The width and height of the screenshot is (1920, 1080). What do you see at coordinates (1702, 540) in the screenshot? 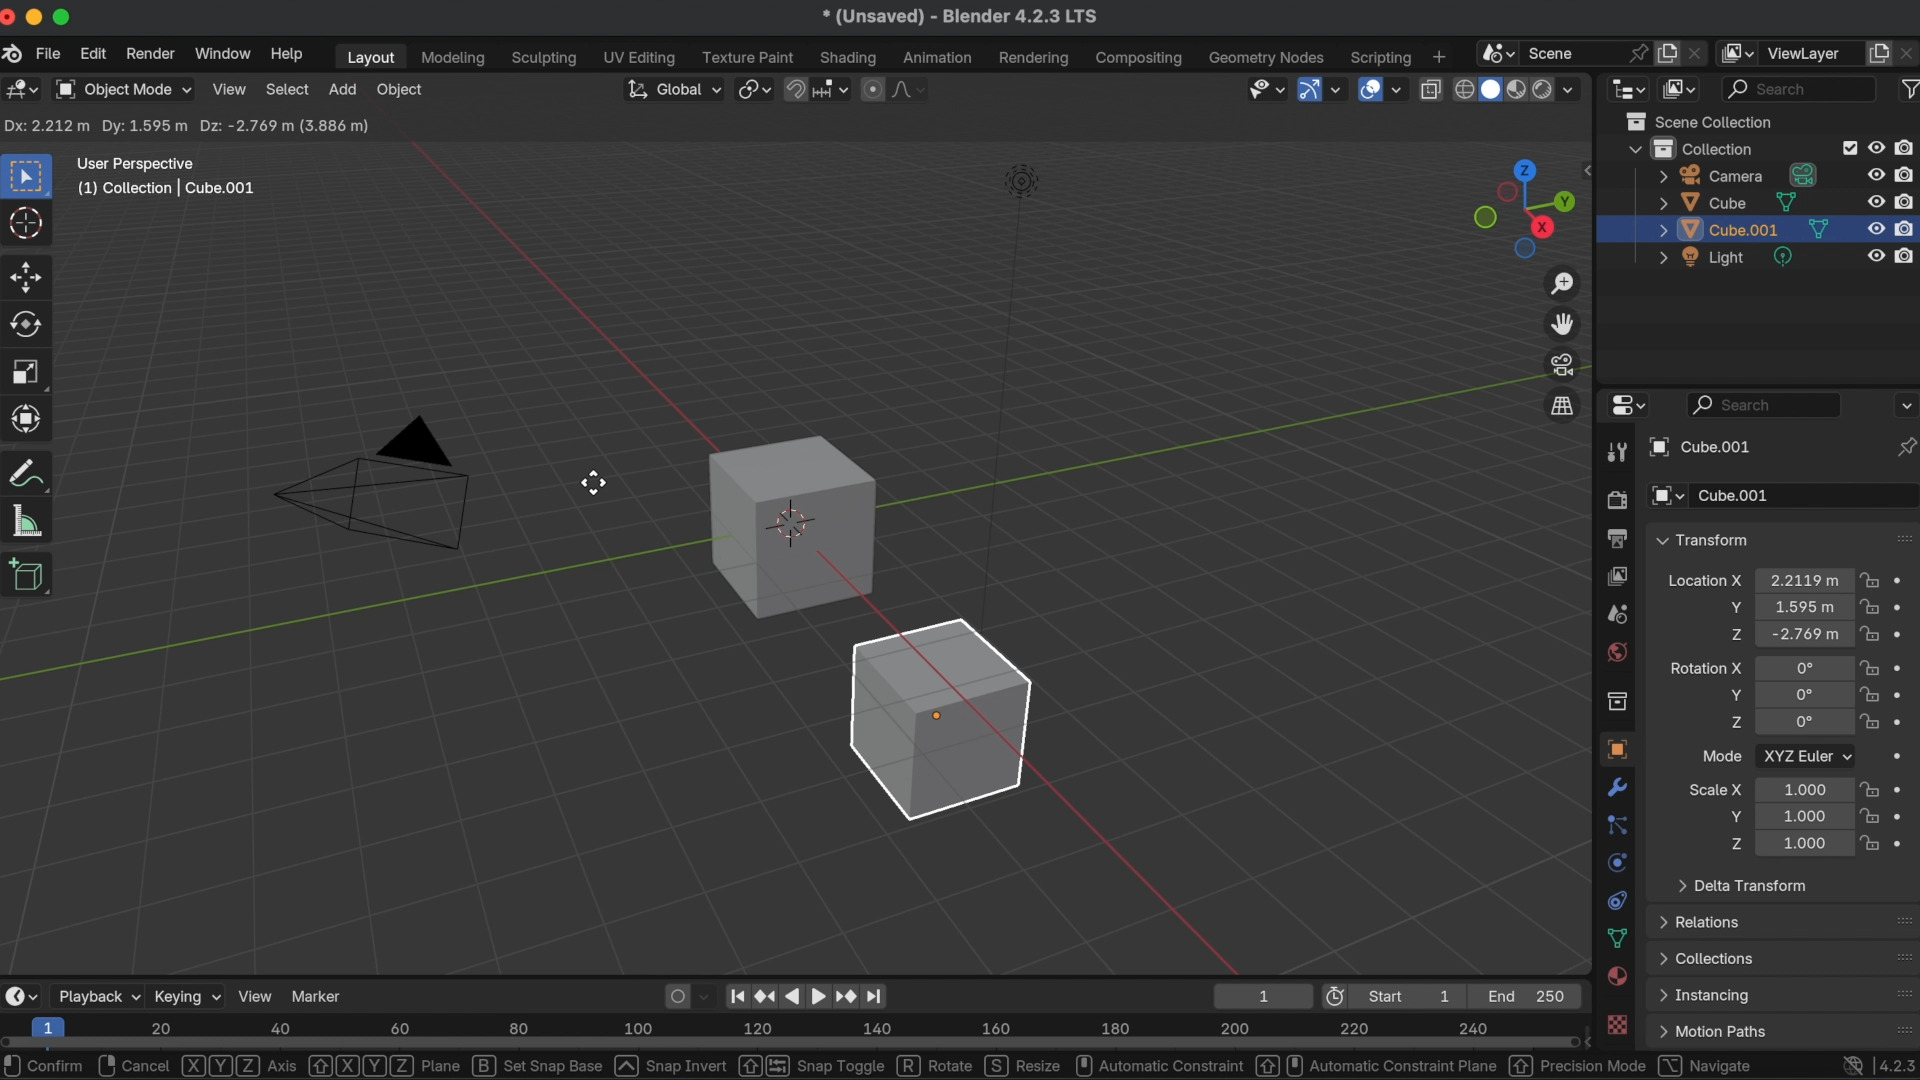
I see `transform dropdown` at bounding box center [1702, 540].